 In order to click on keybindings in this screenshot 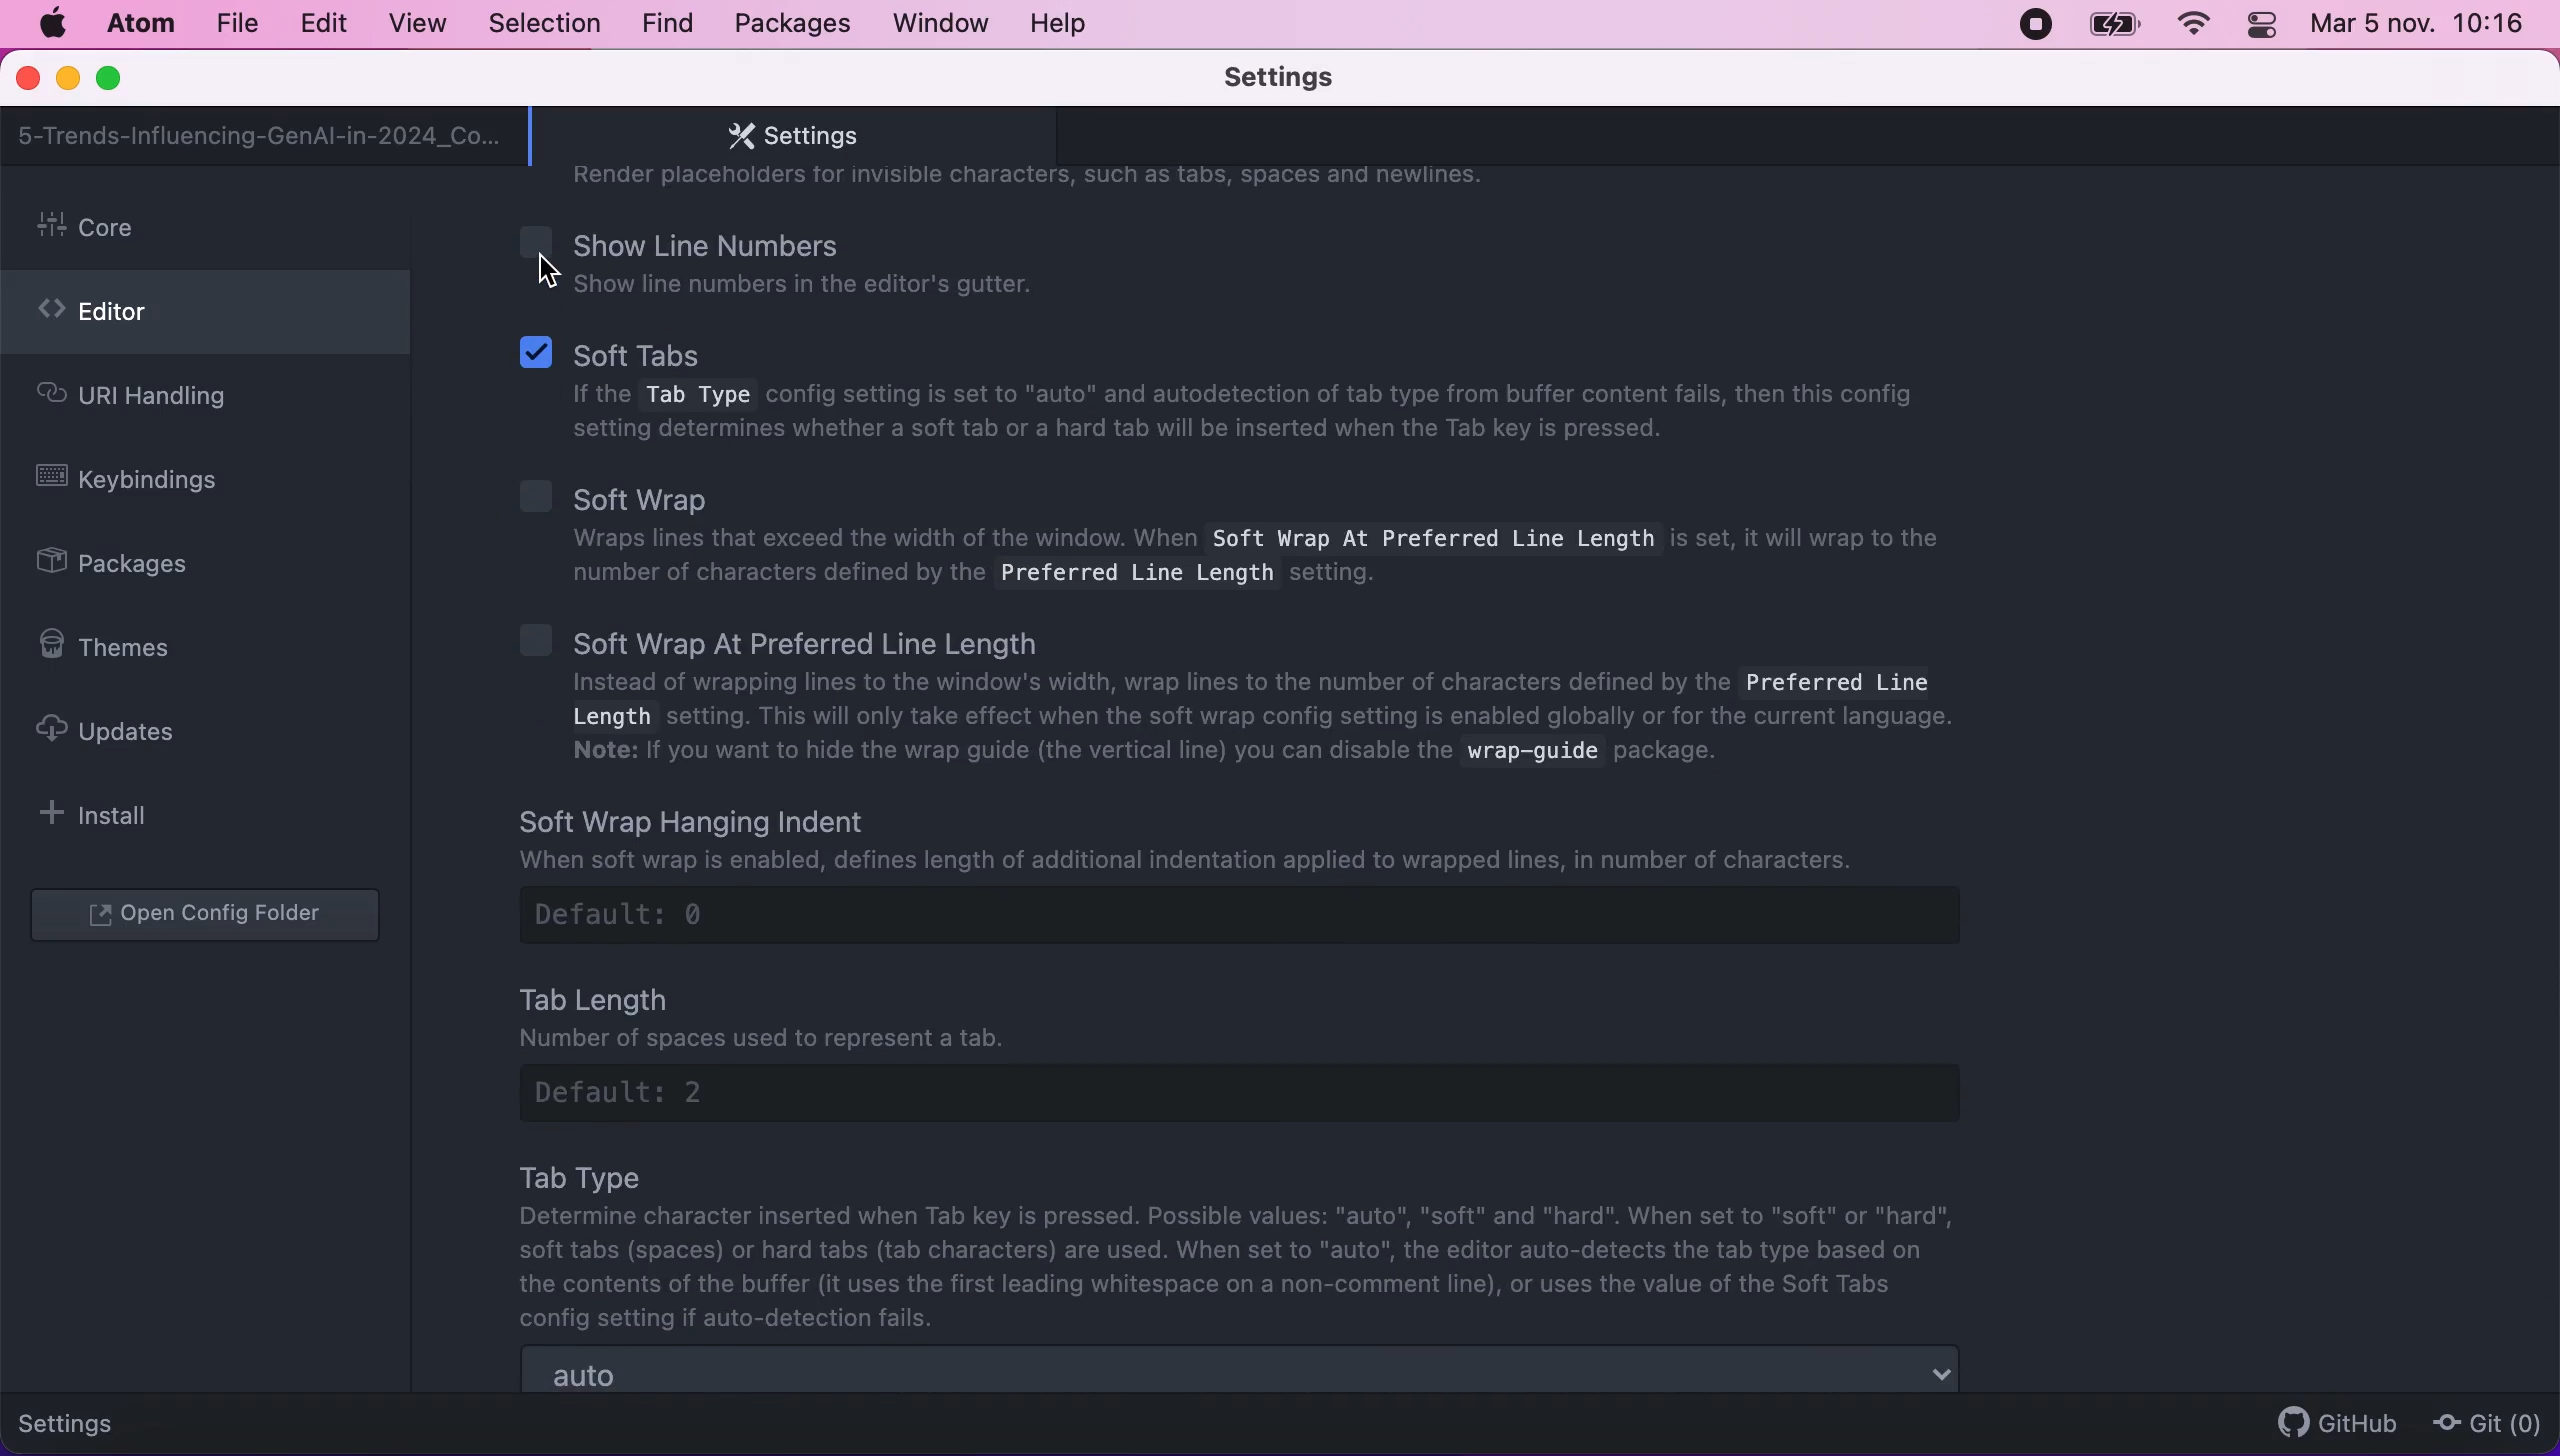, I will do `click(142, 483)`.